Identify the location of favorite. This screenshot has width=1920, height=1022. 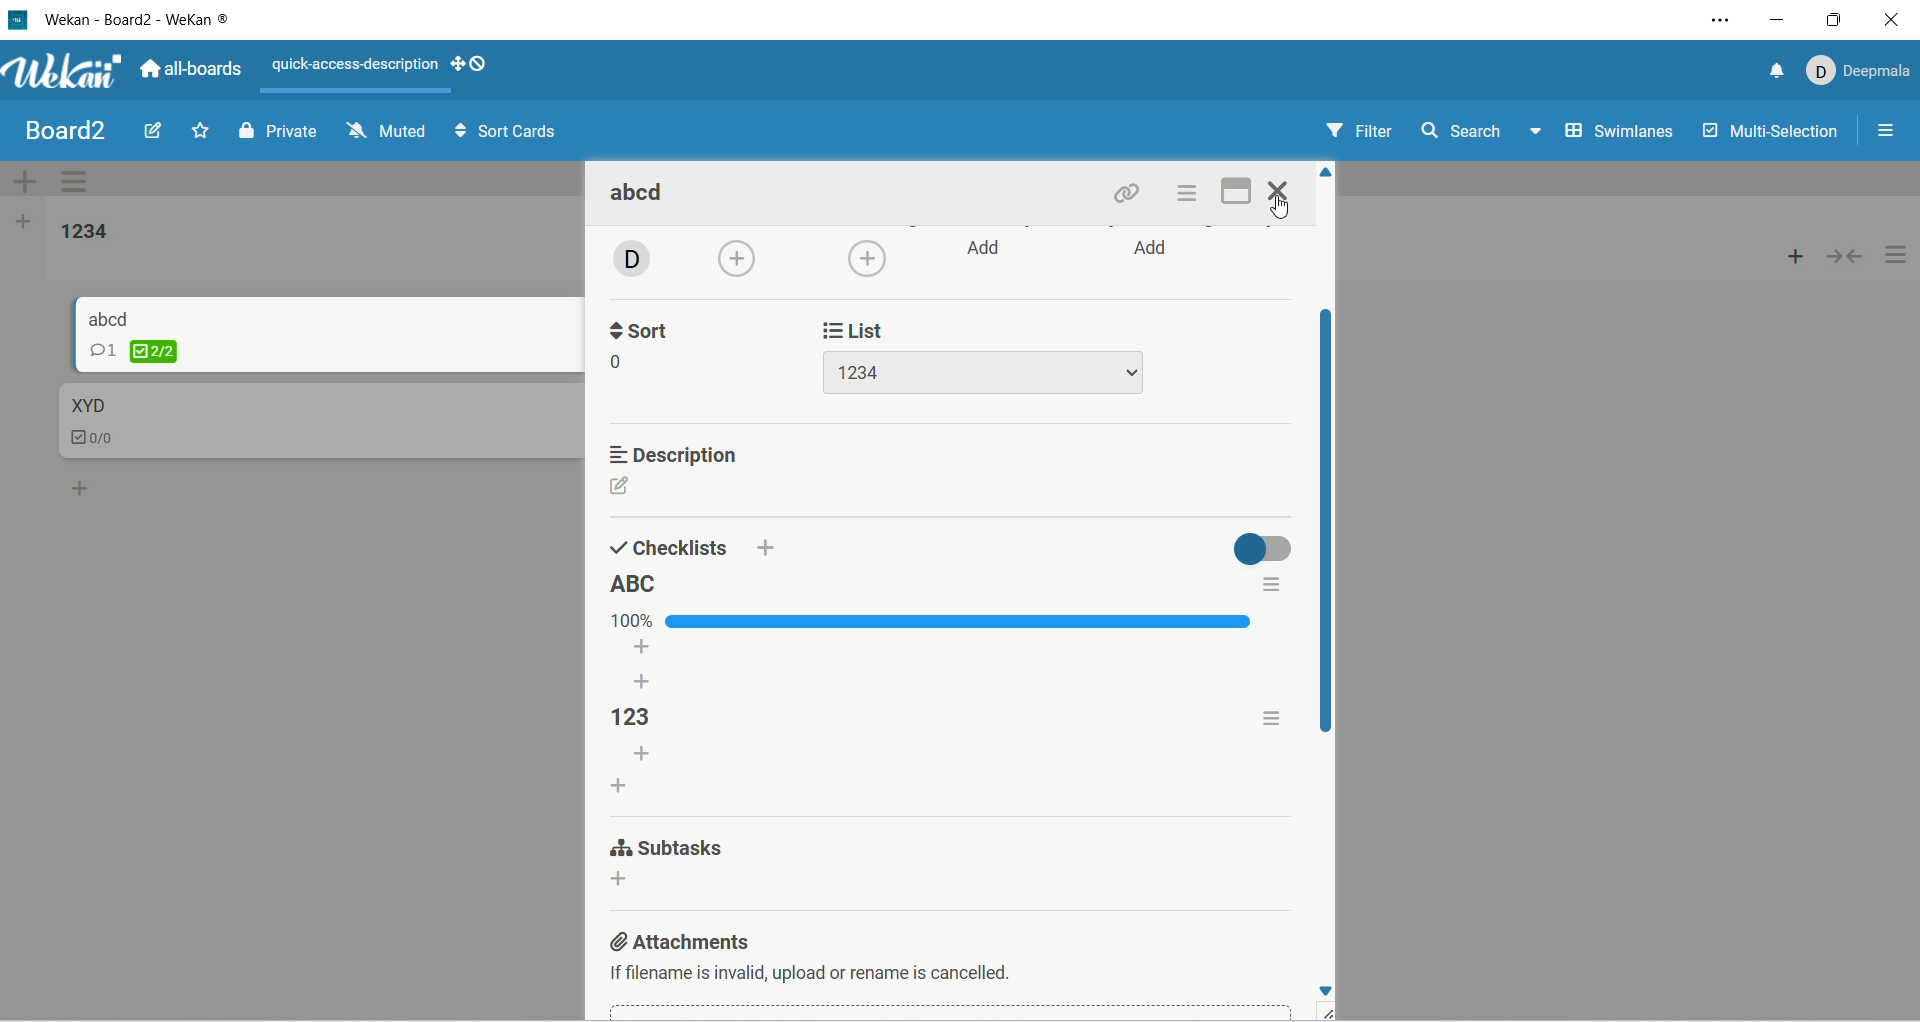
(200, 132).